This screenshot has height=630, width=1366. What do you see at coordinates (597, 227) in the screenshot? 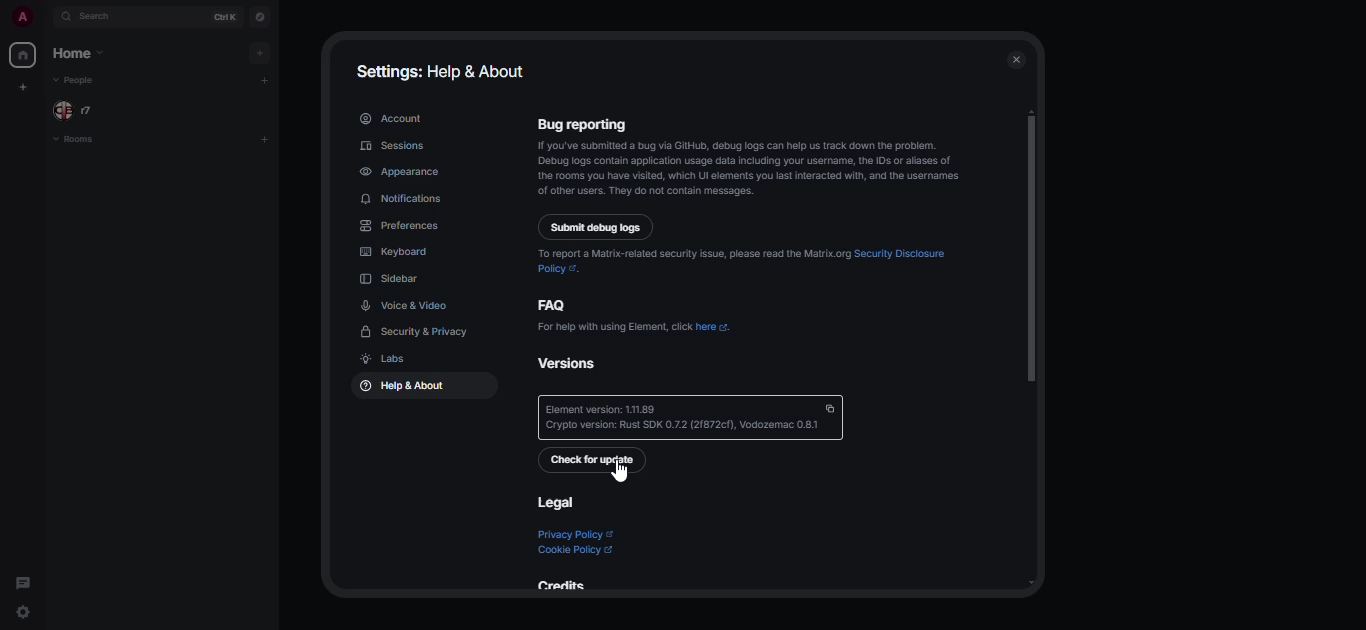
I see `submit debug logs` at bounding box center [597, 227].